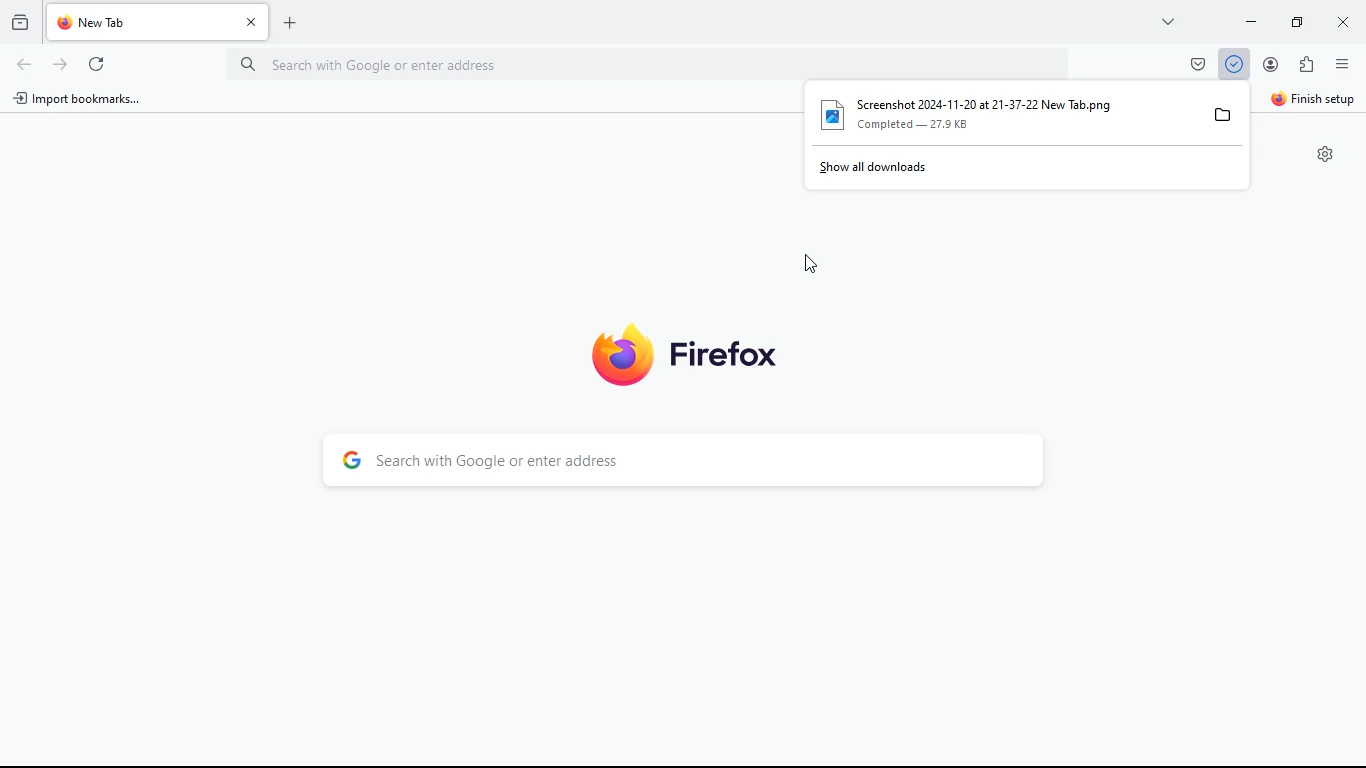 The width and height of the screenshot is (1366, 768). I want to click on Firefox, so click(685, 356).